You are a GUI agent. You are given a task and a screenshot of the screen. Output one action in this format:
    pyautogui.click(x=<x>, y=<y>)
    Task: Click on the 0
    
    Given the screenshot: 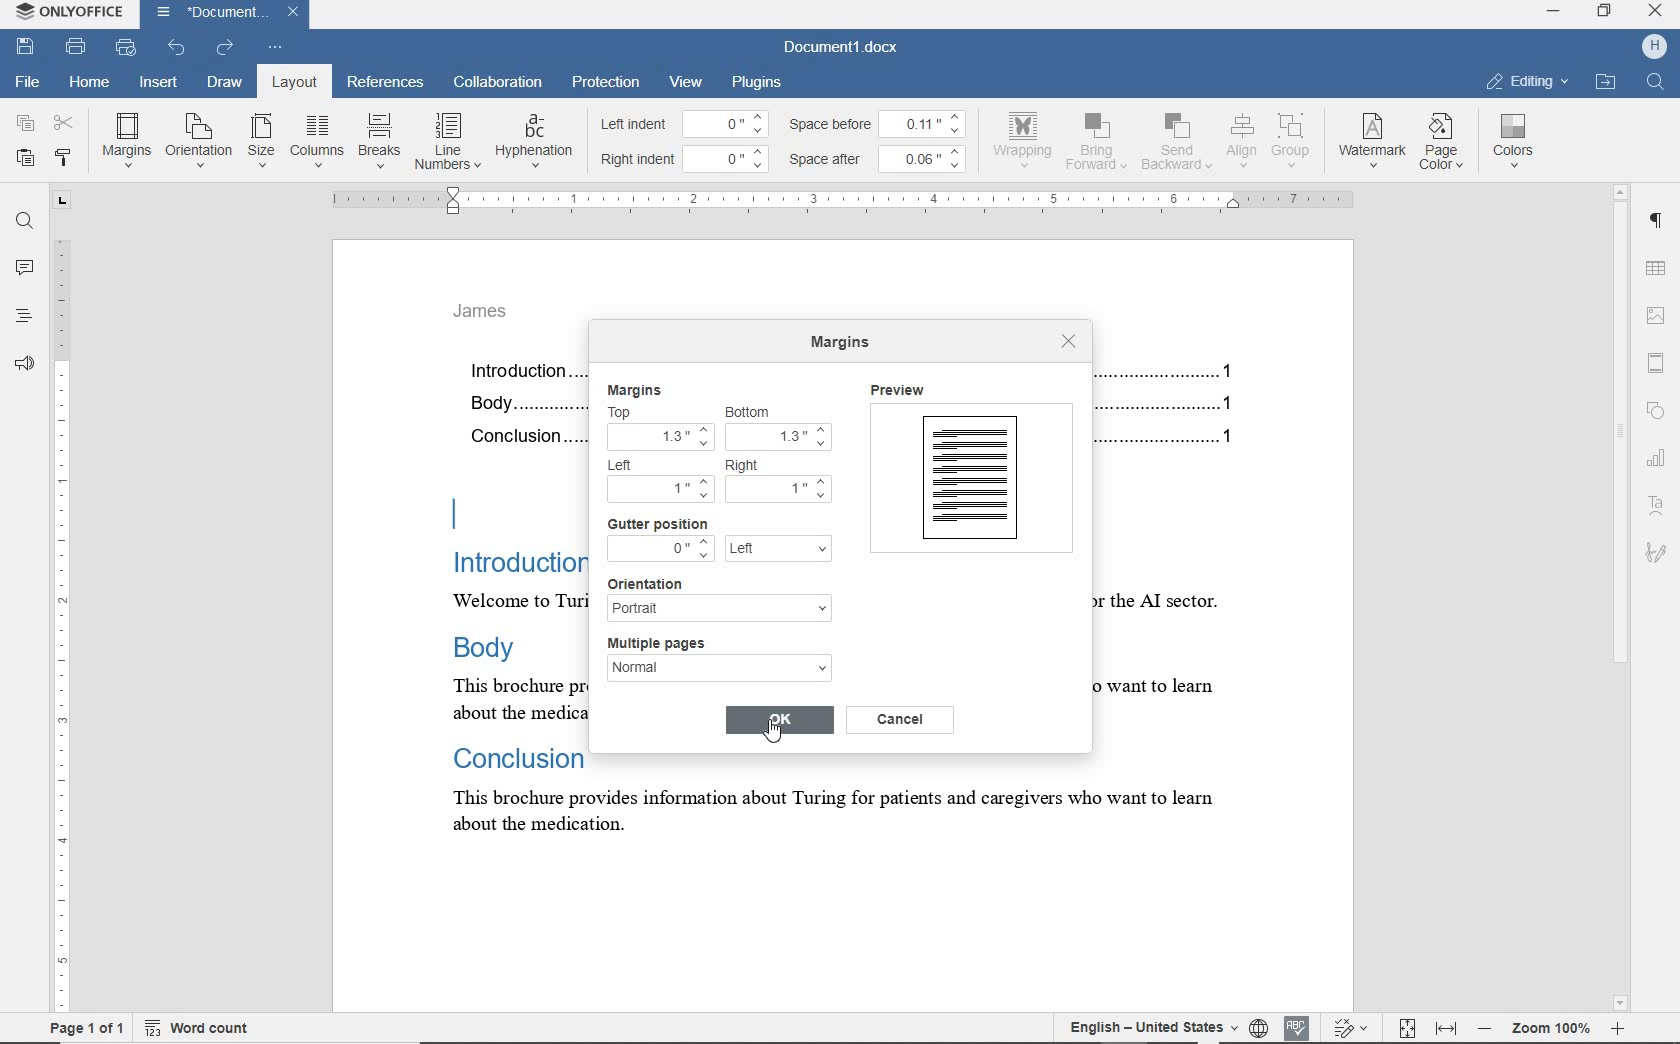 What is the action you would take?
    pyautogui.click(x=730, y=156)
    